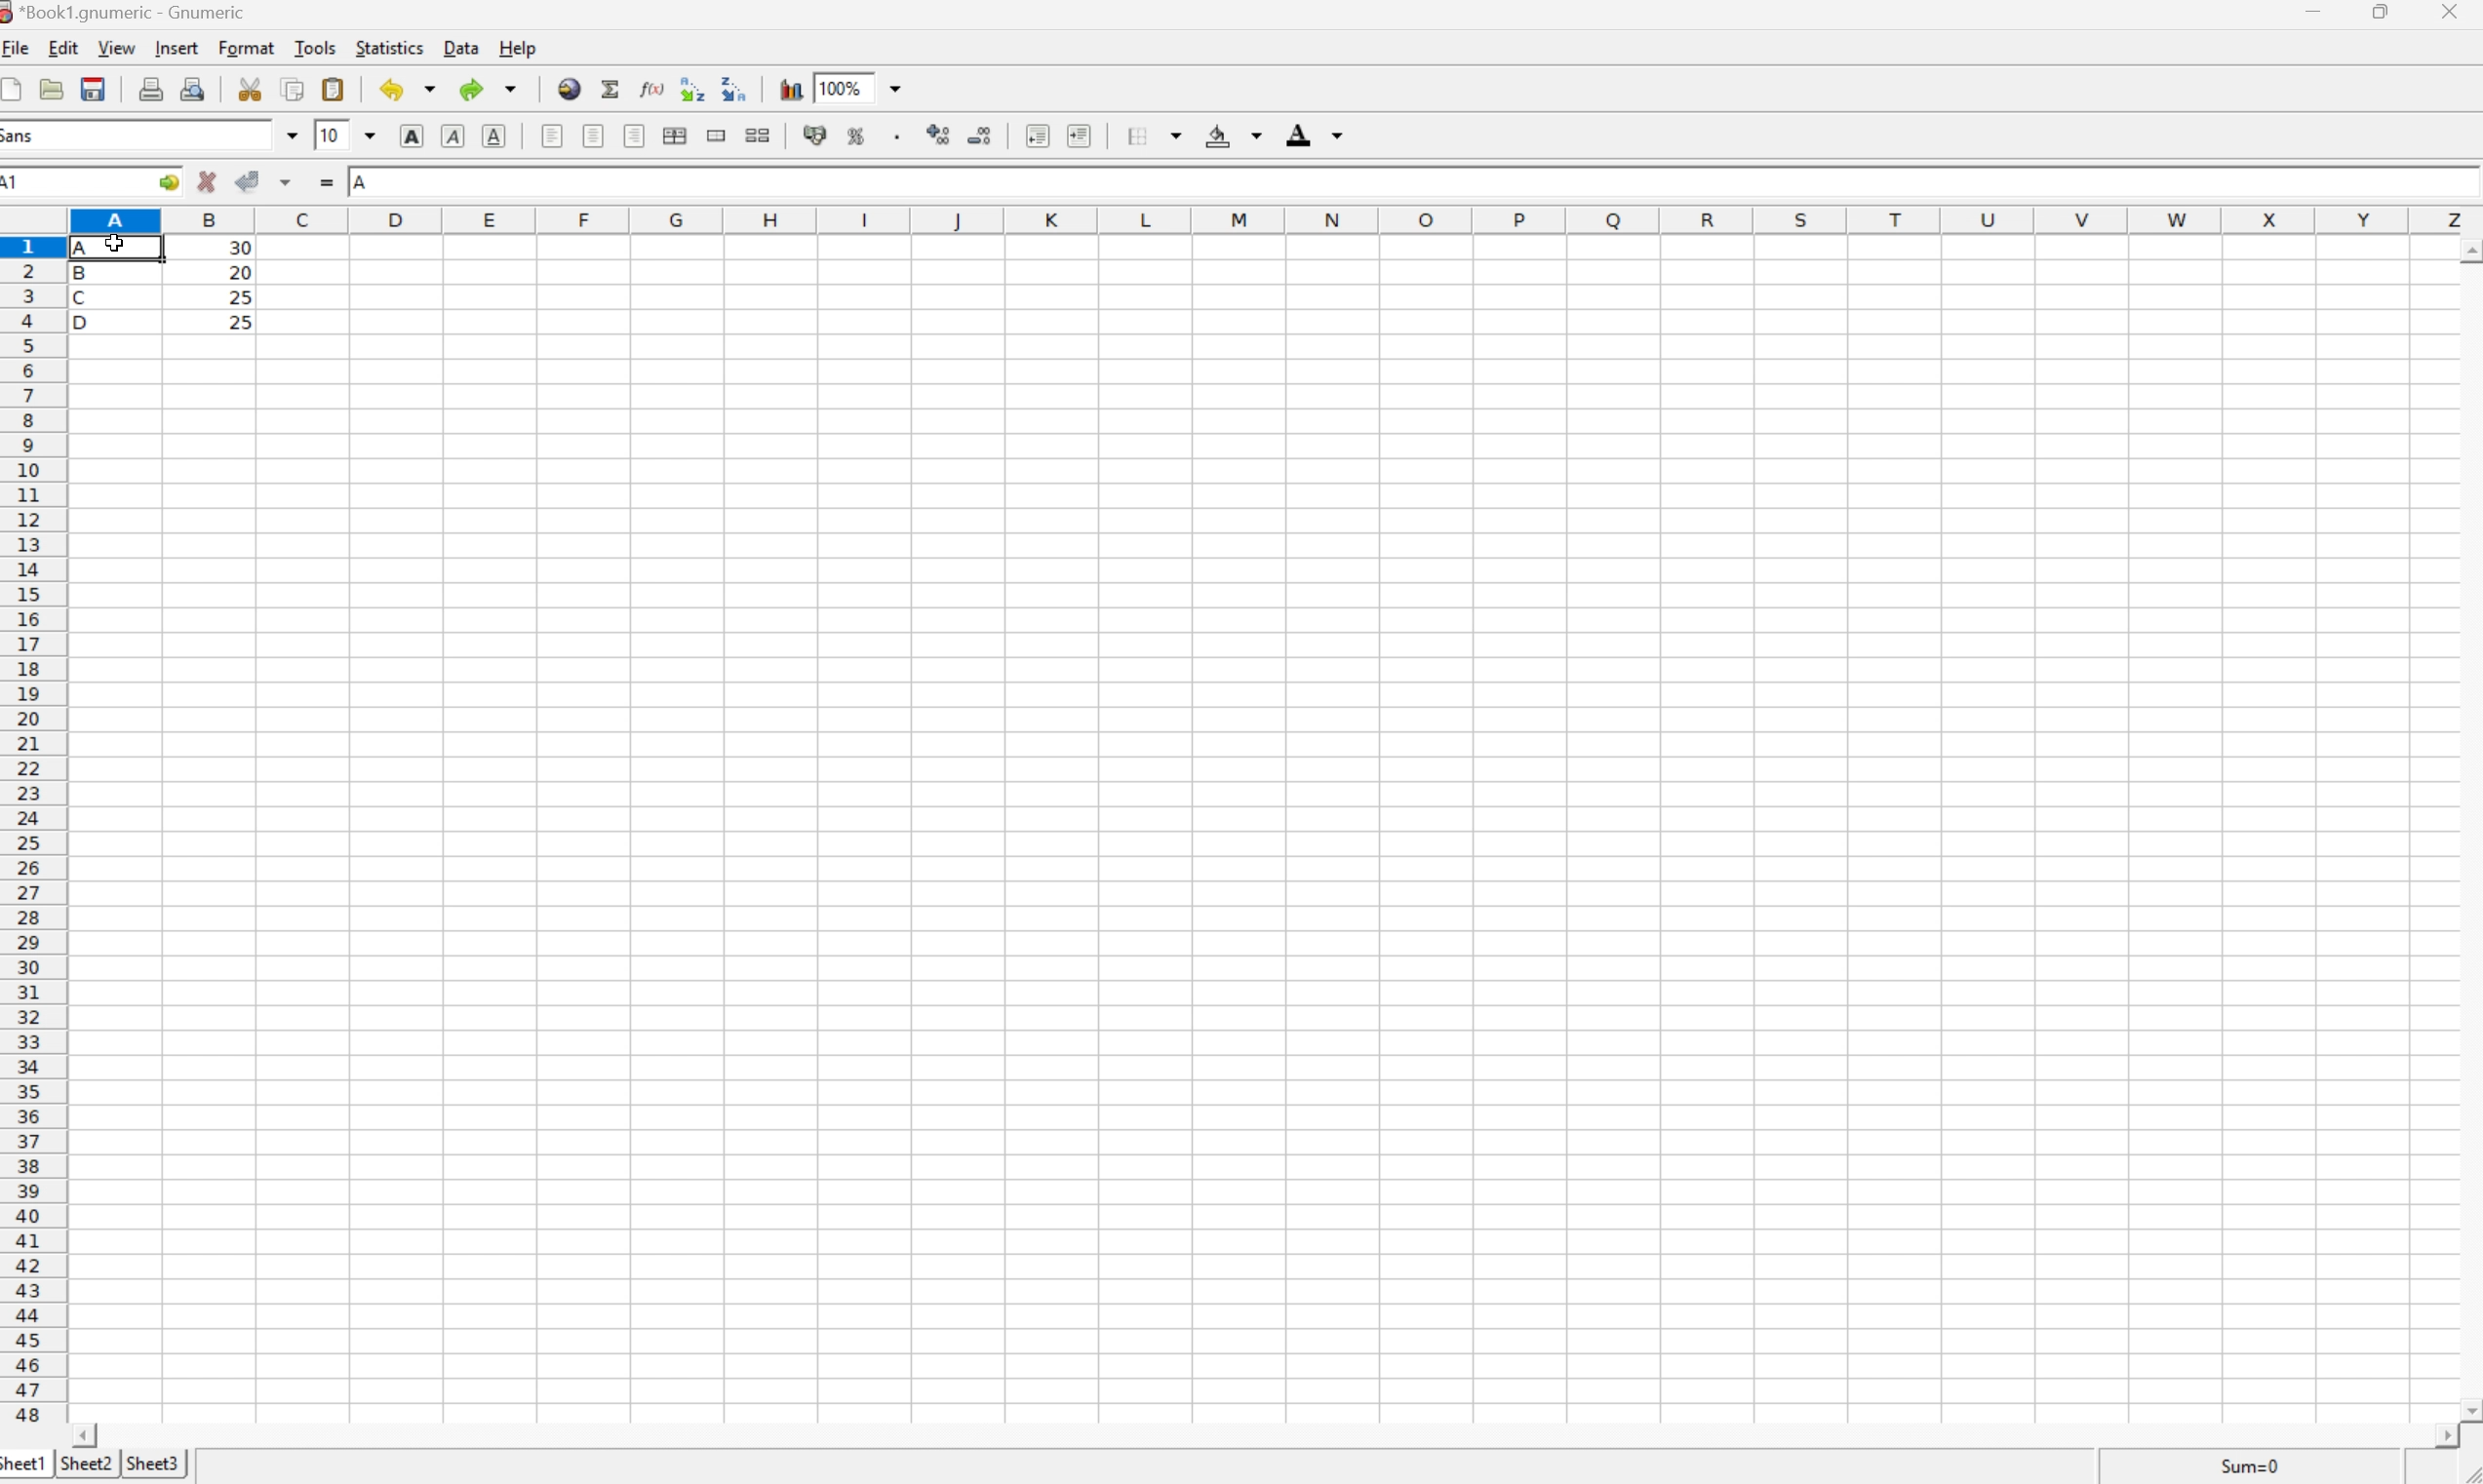  What do you see at coordinates (411, 136) in the screenshot?
I see `Bold` at bounding box center [411, 136].